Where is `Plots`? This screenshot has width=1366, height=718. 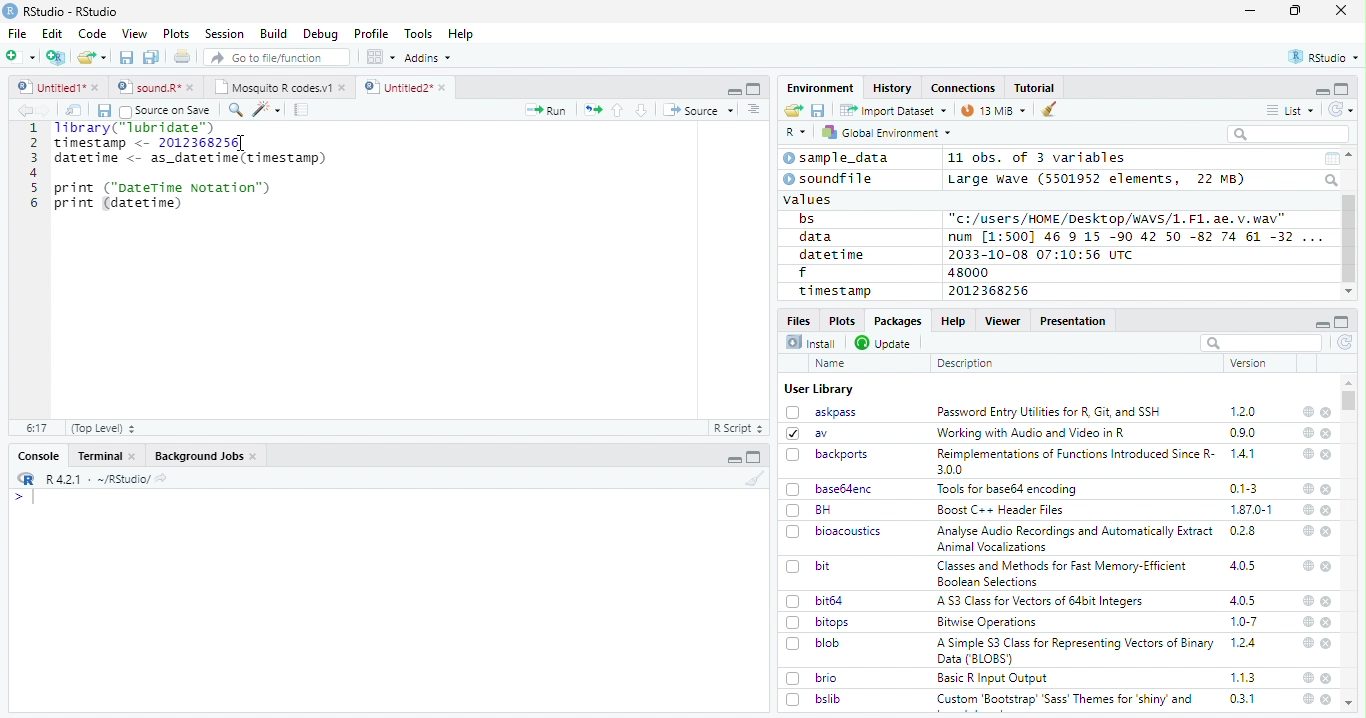
Plots is located at coordinates (176, 34).